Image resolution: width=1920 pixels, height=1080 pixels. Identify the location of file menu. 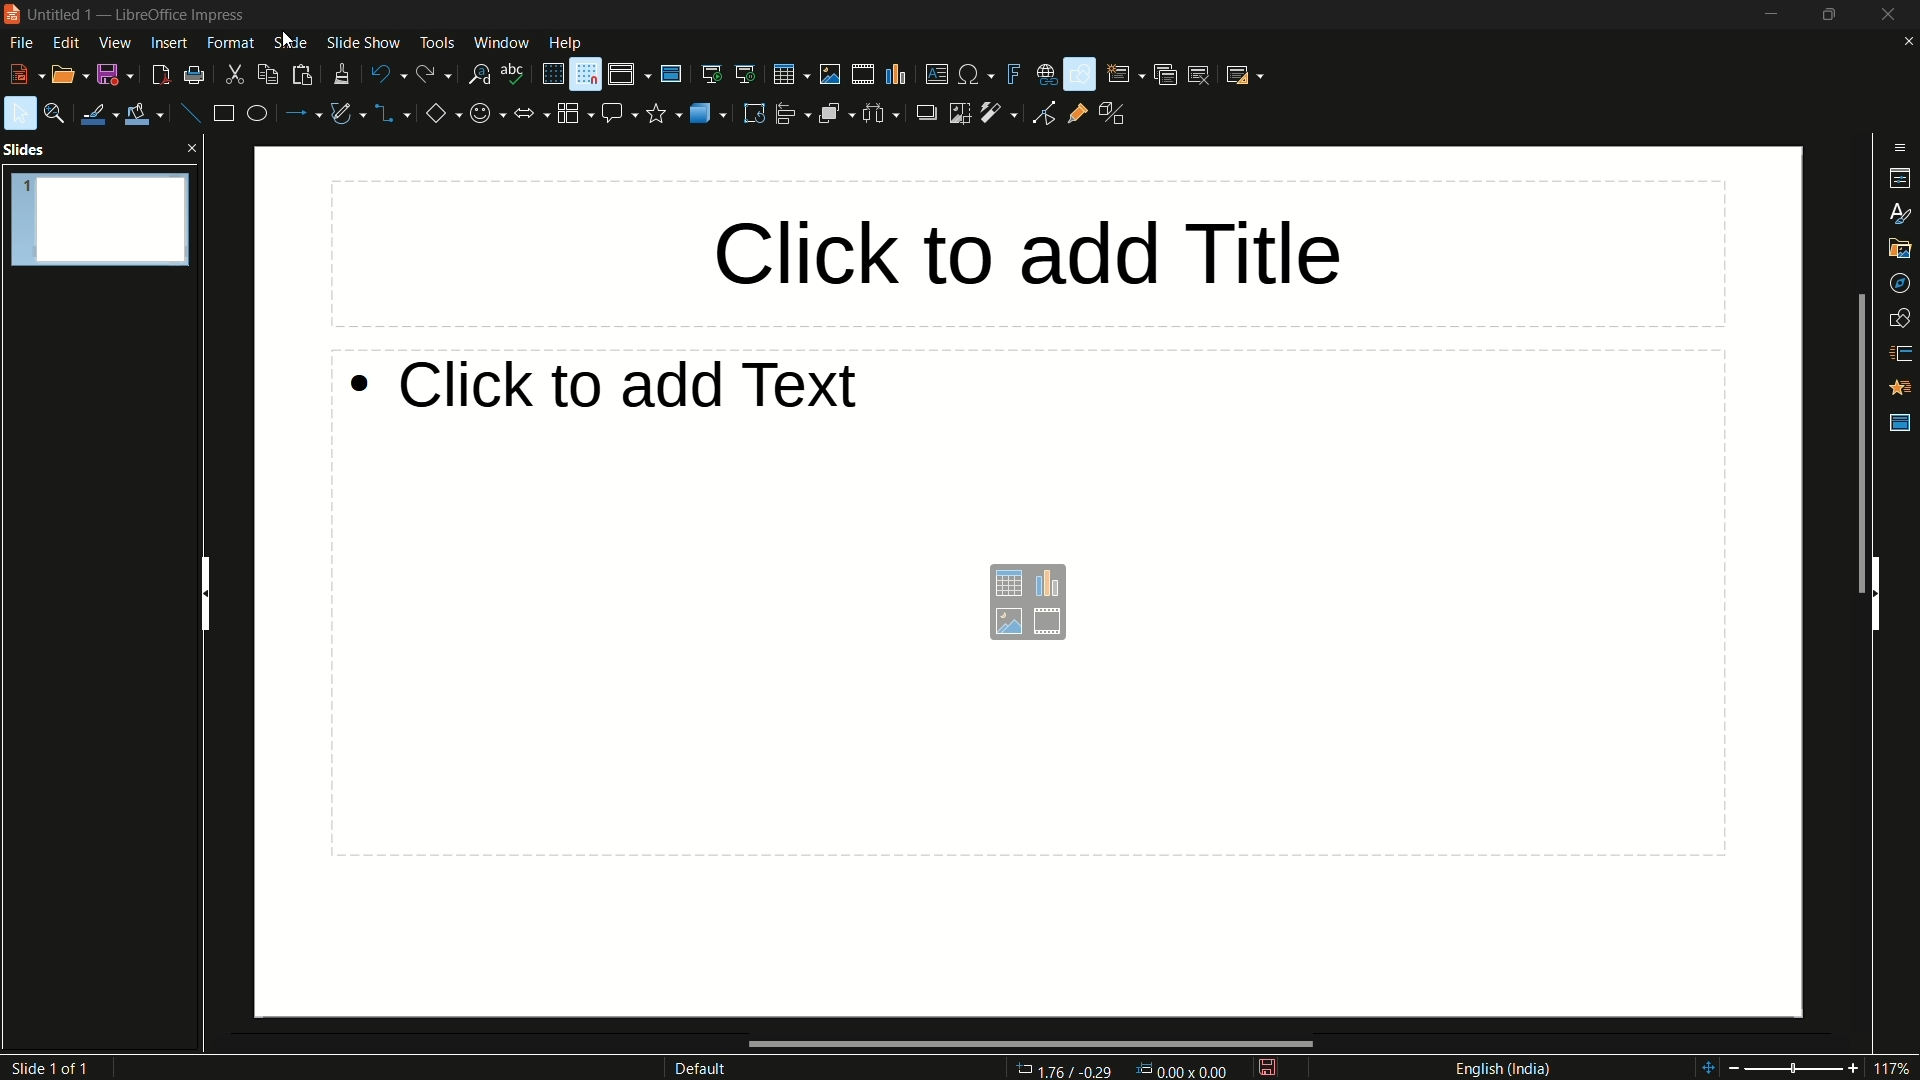
(23, 43).